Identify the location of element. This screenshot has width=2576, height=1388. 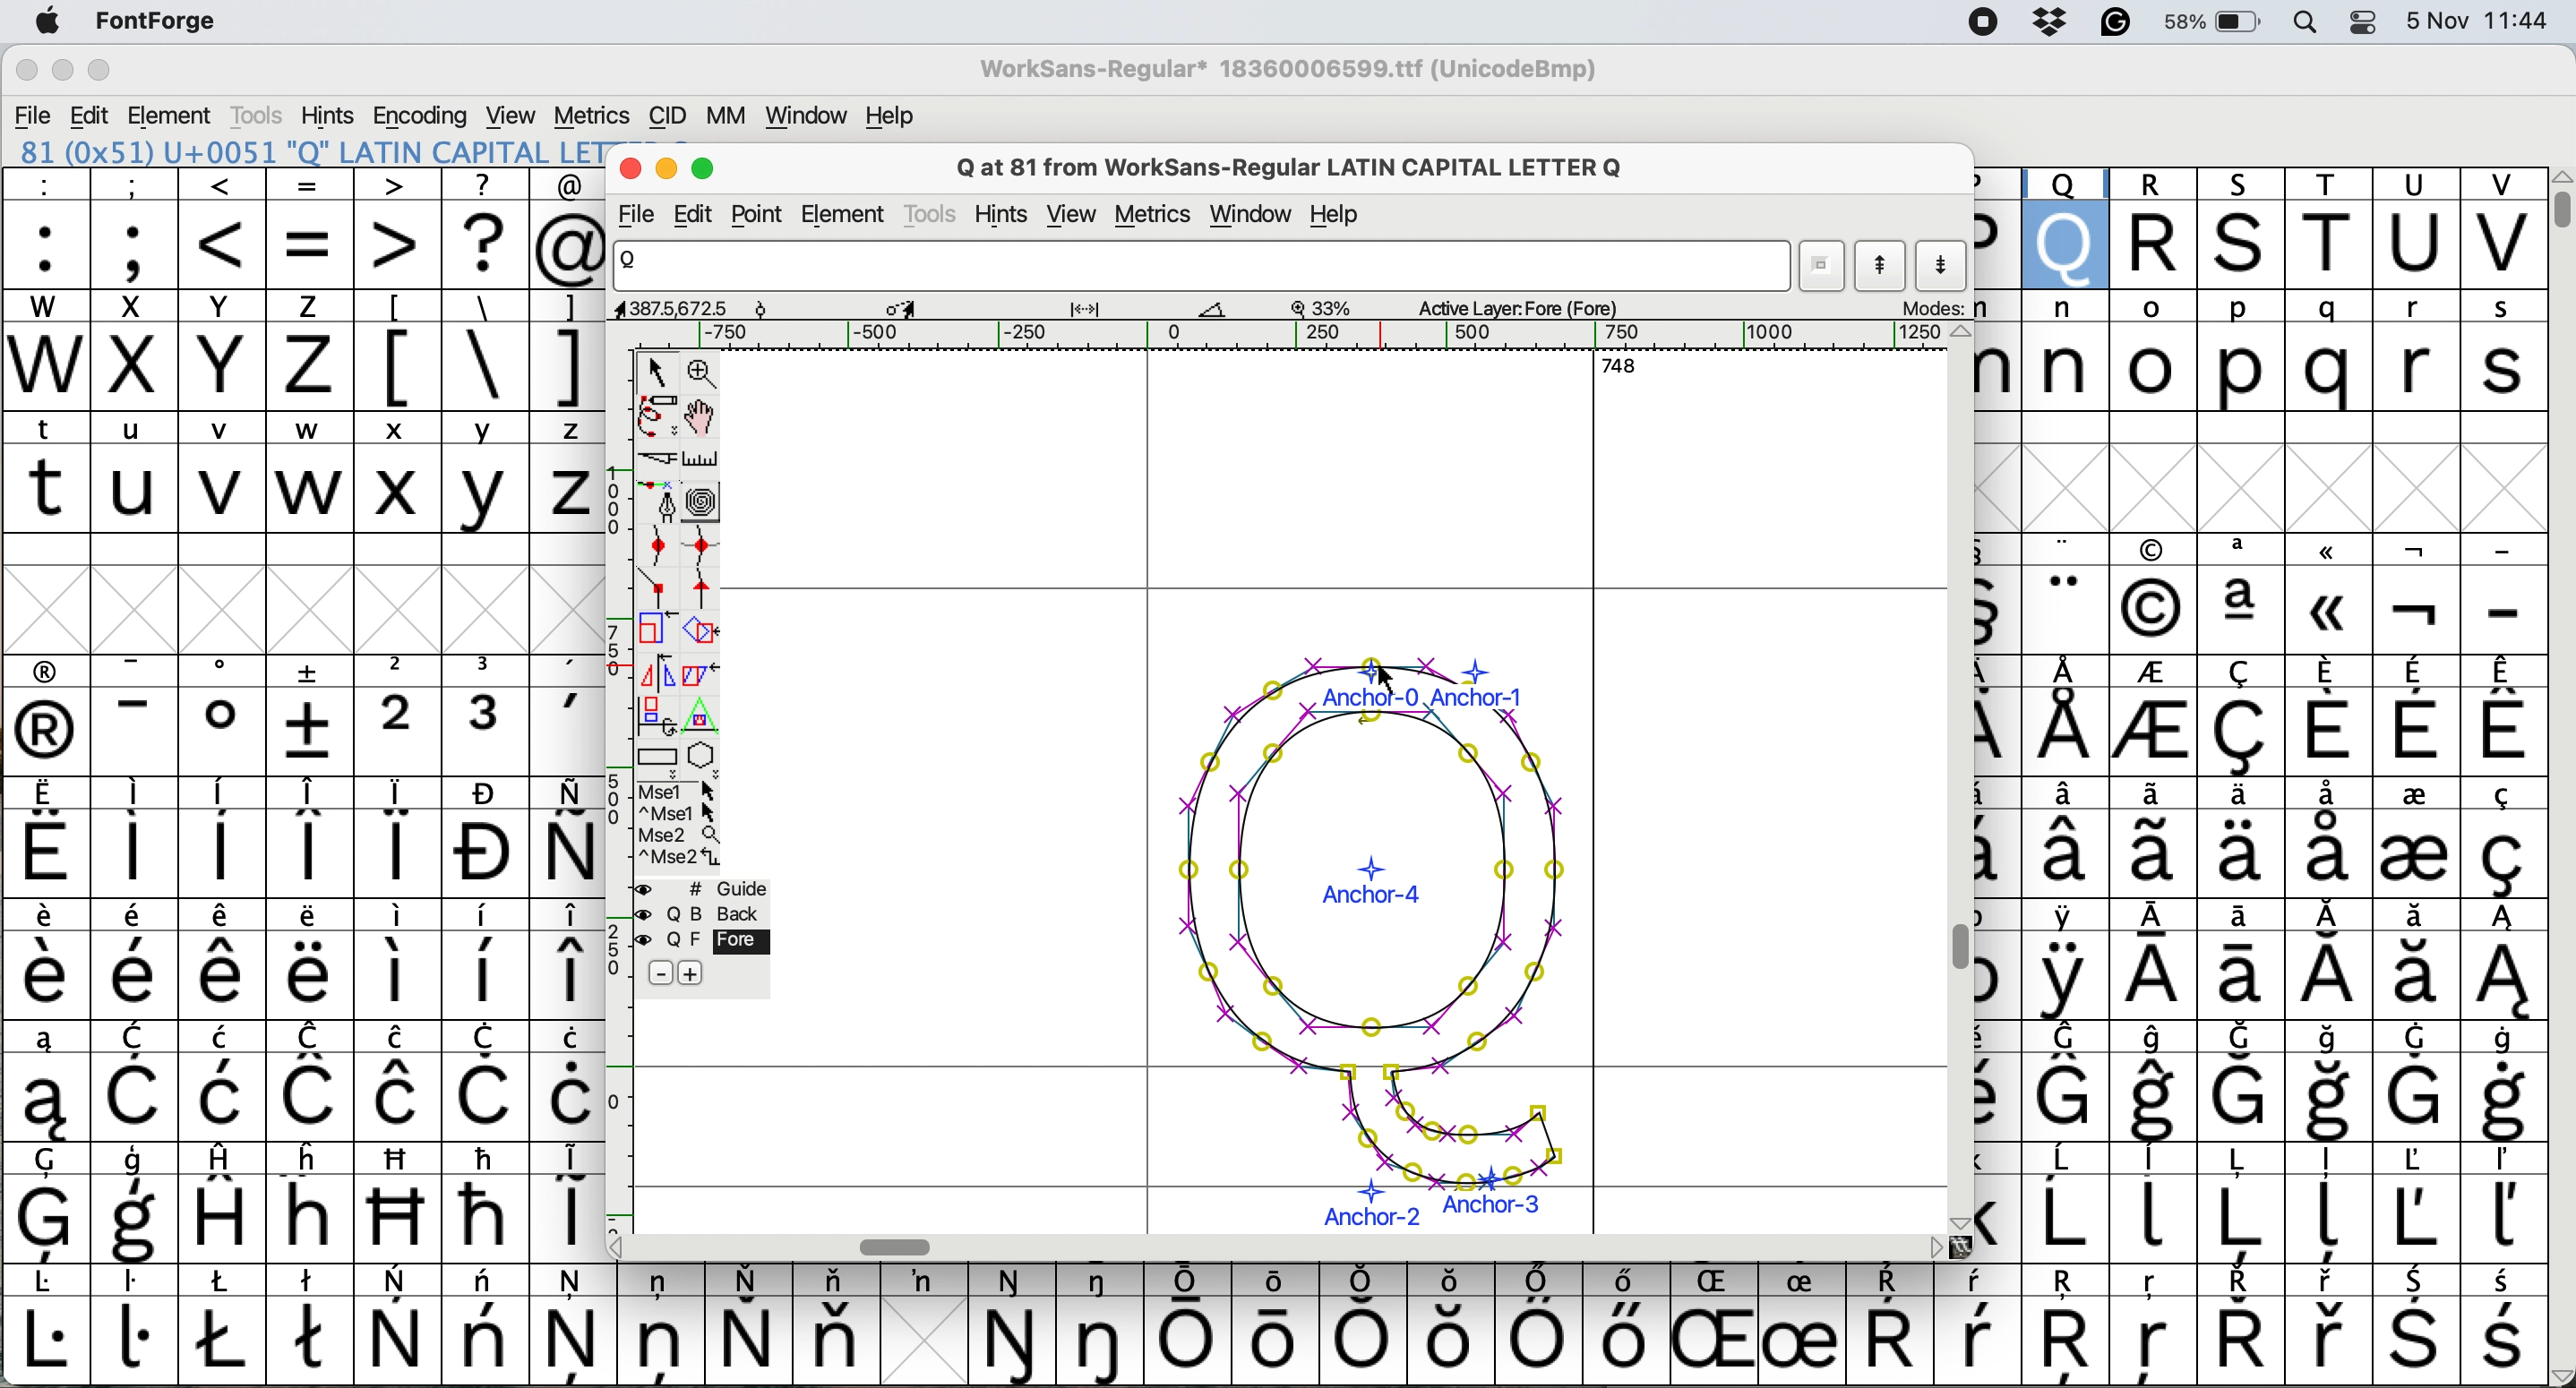
(849, 214).